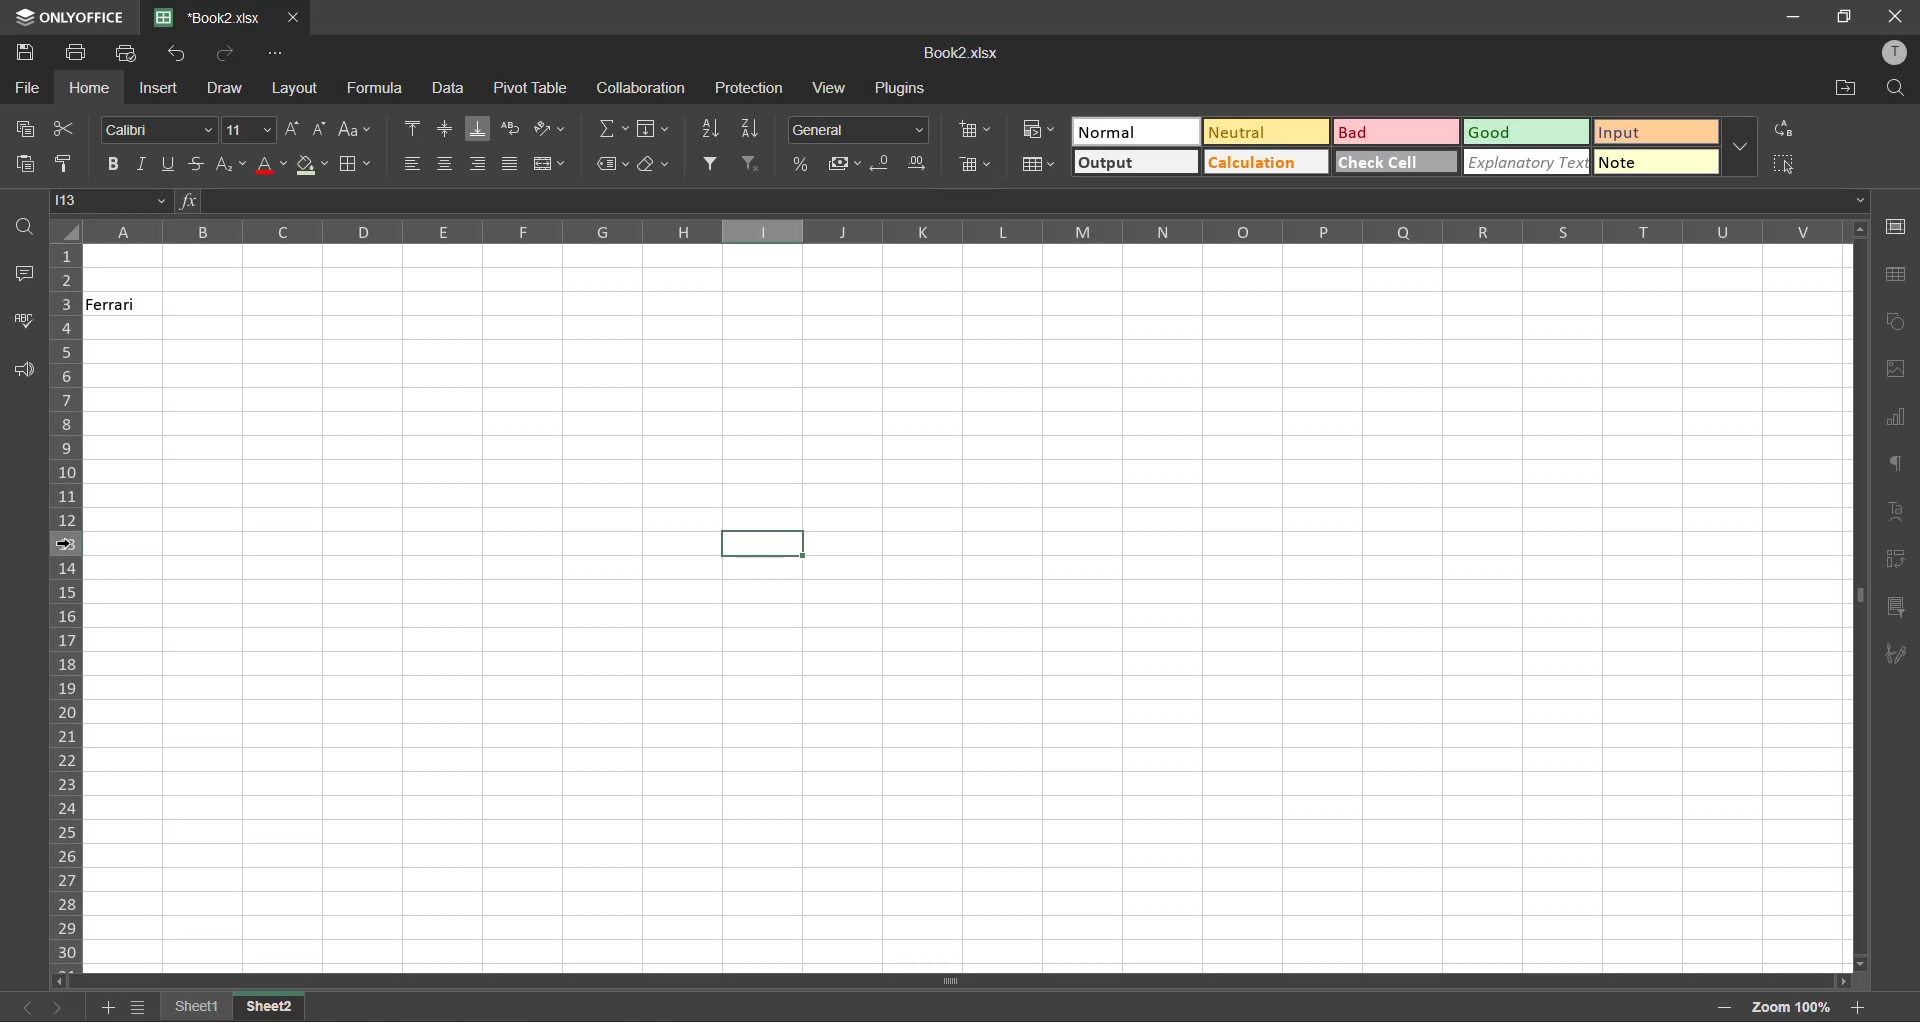  I want to click on sheet list, so click(144, 1009).